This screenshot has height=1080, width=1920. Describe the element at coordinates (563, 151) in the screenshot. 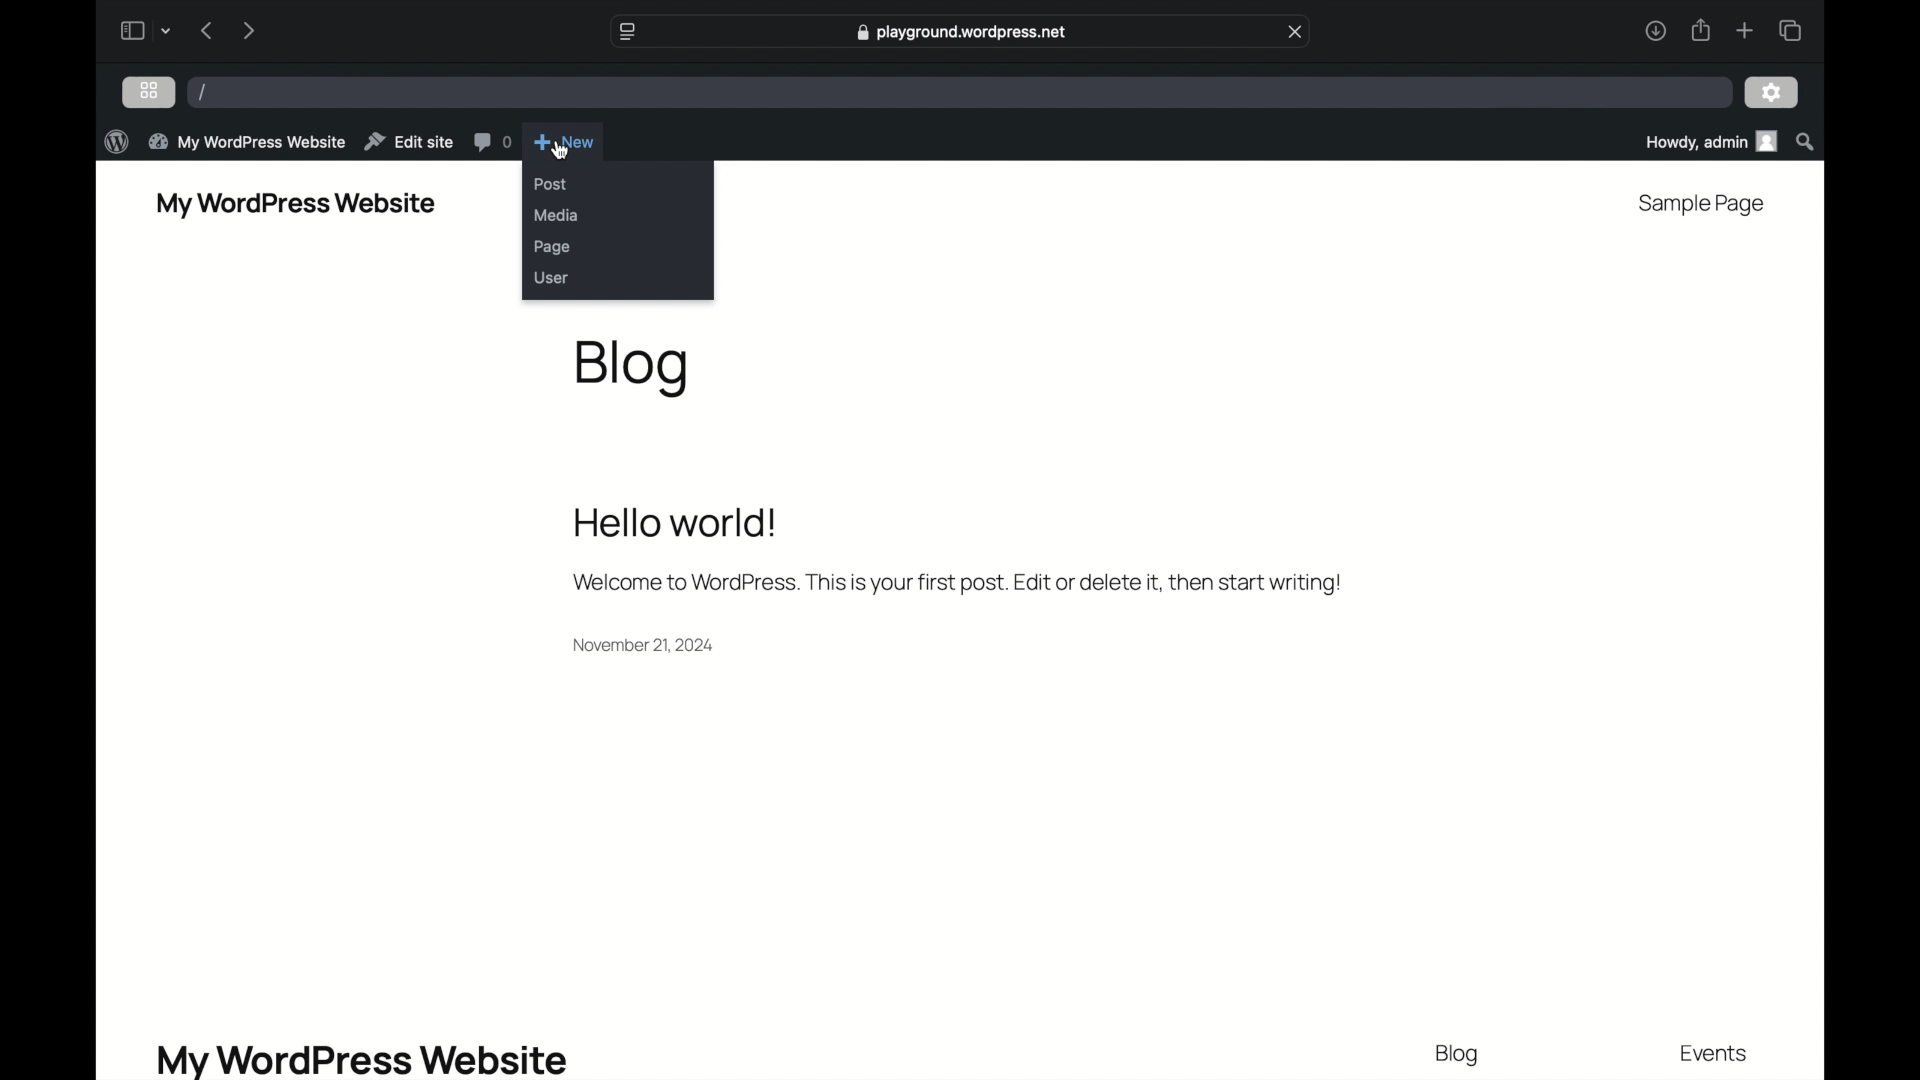

I see `cursor` at that location.